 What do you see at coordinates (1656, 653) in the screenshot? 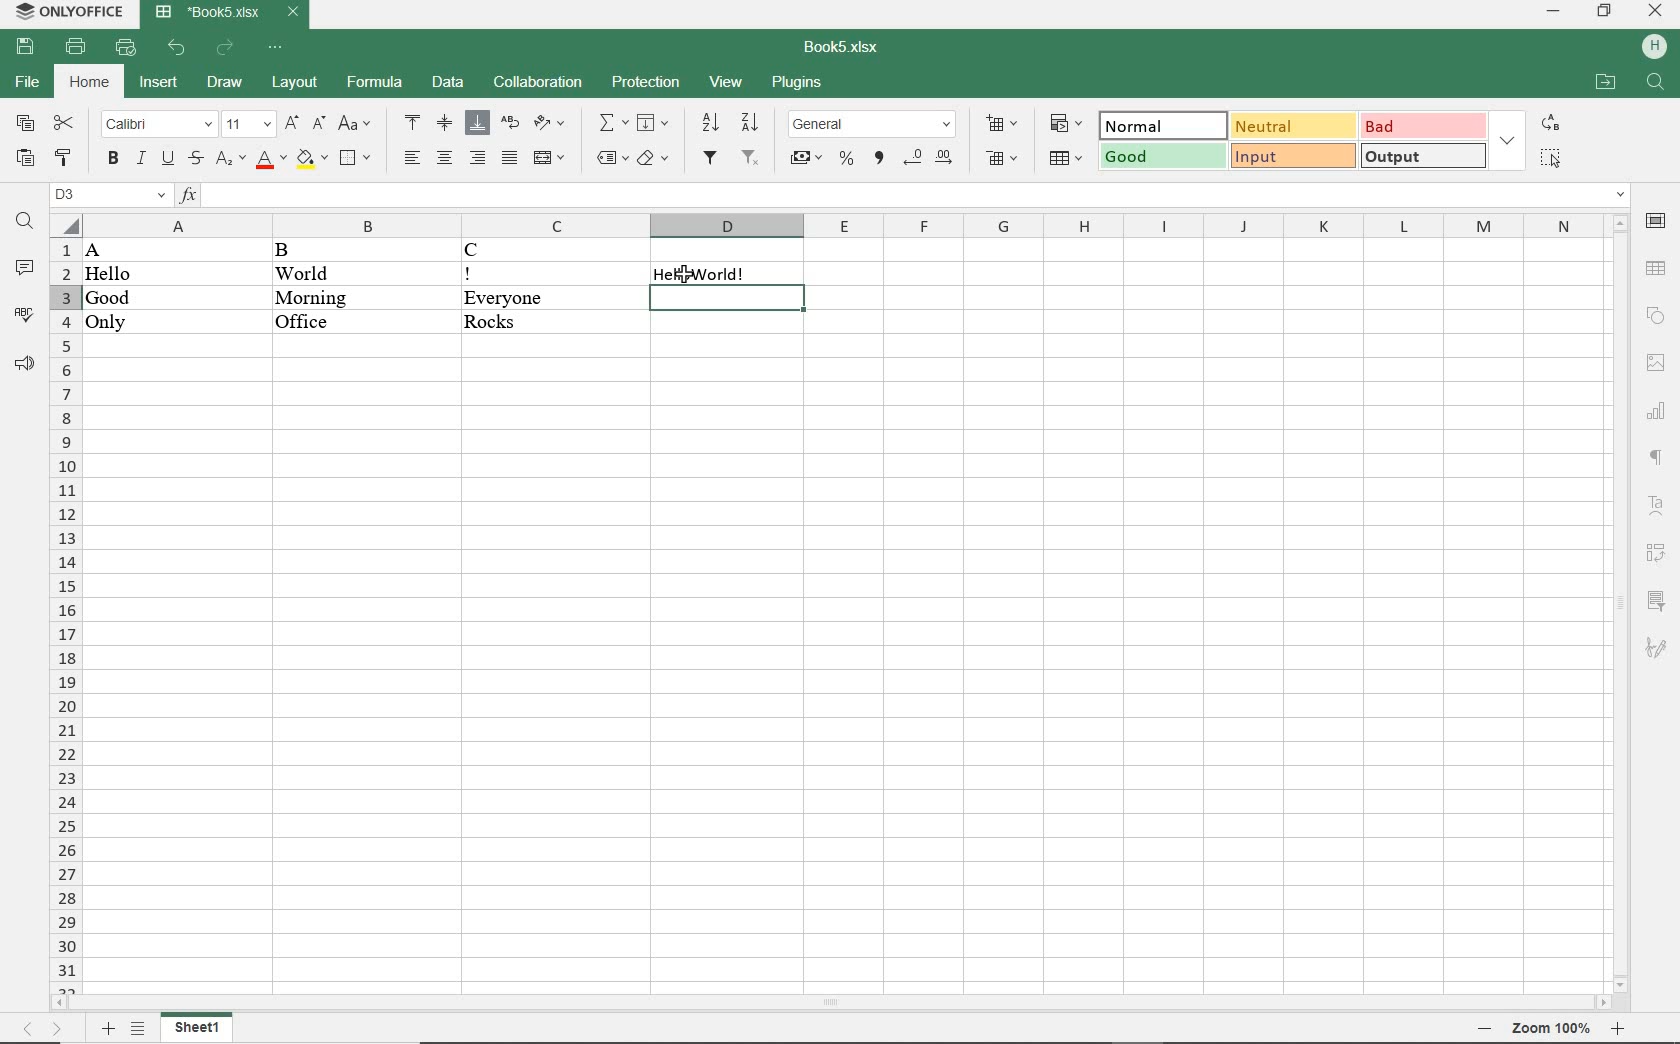
I see `` at bounding box center [1656, 653].